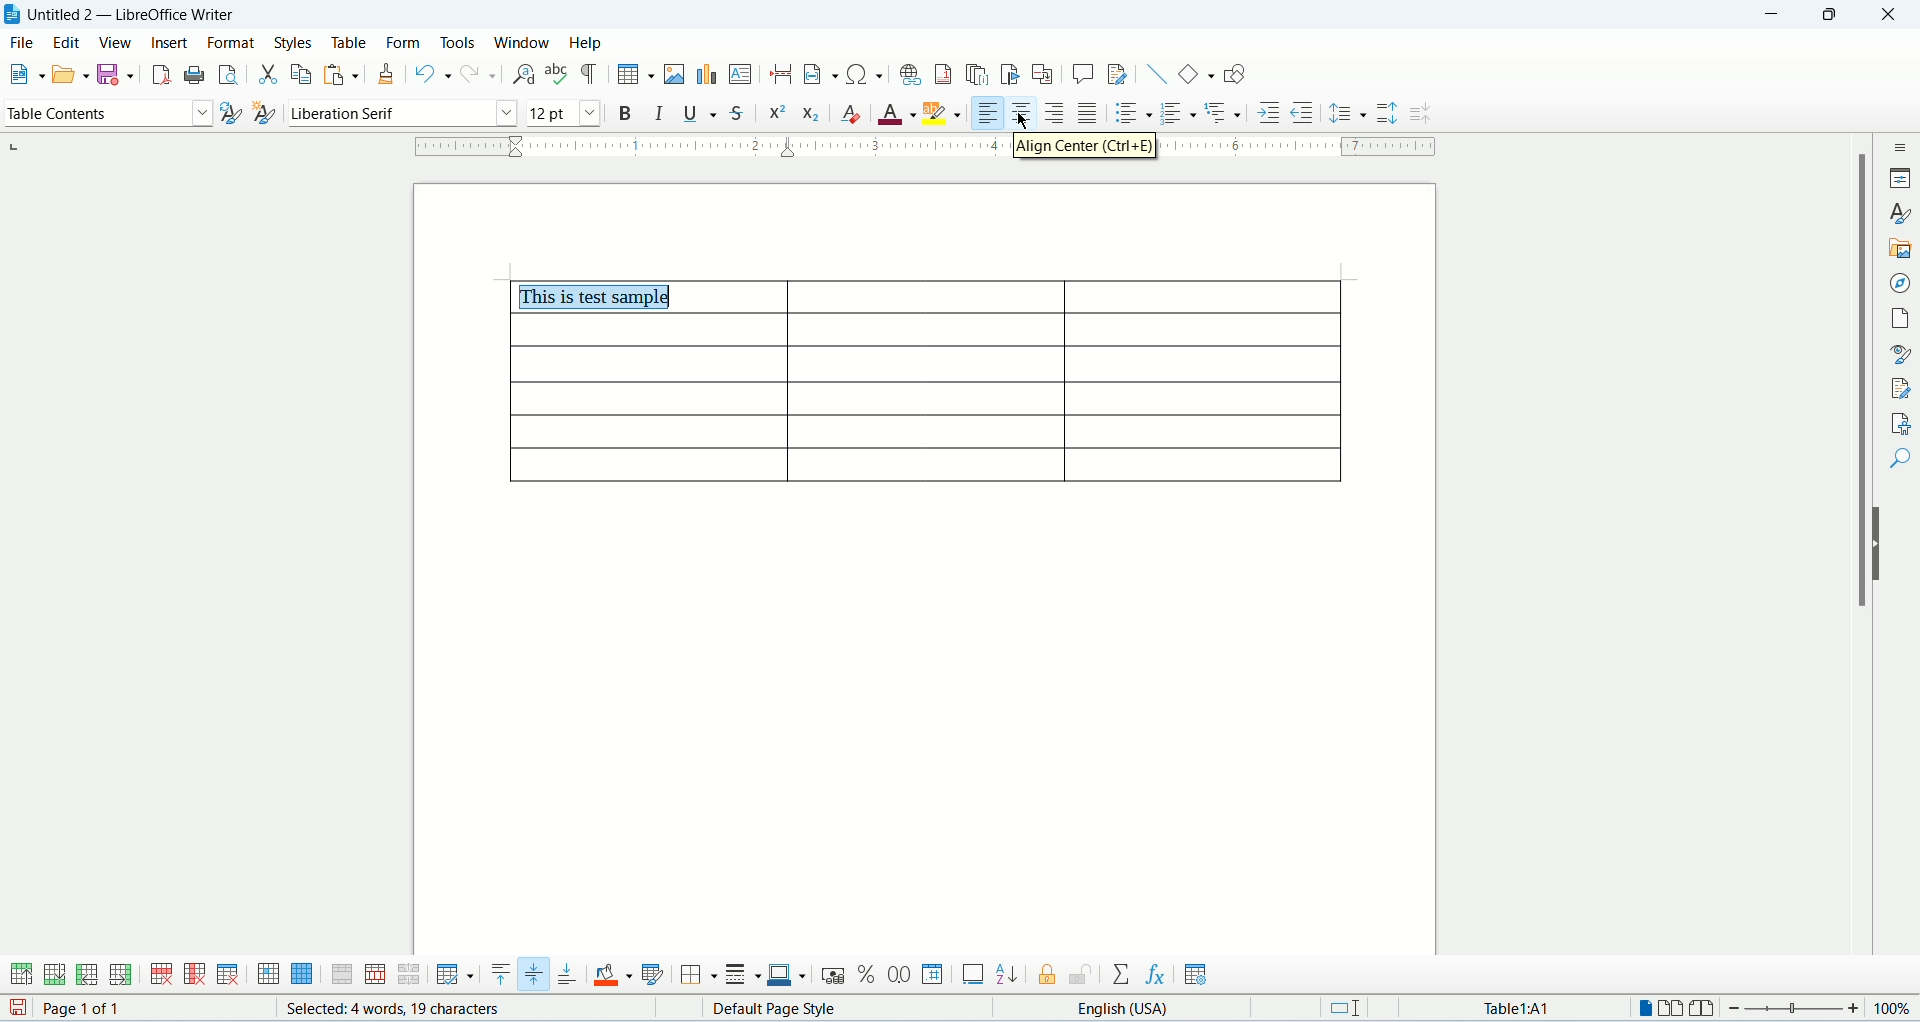 The image size is (1920, 1022). I want to click on superscript, so click(778, 117).